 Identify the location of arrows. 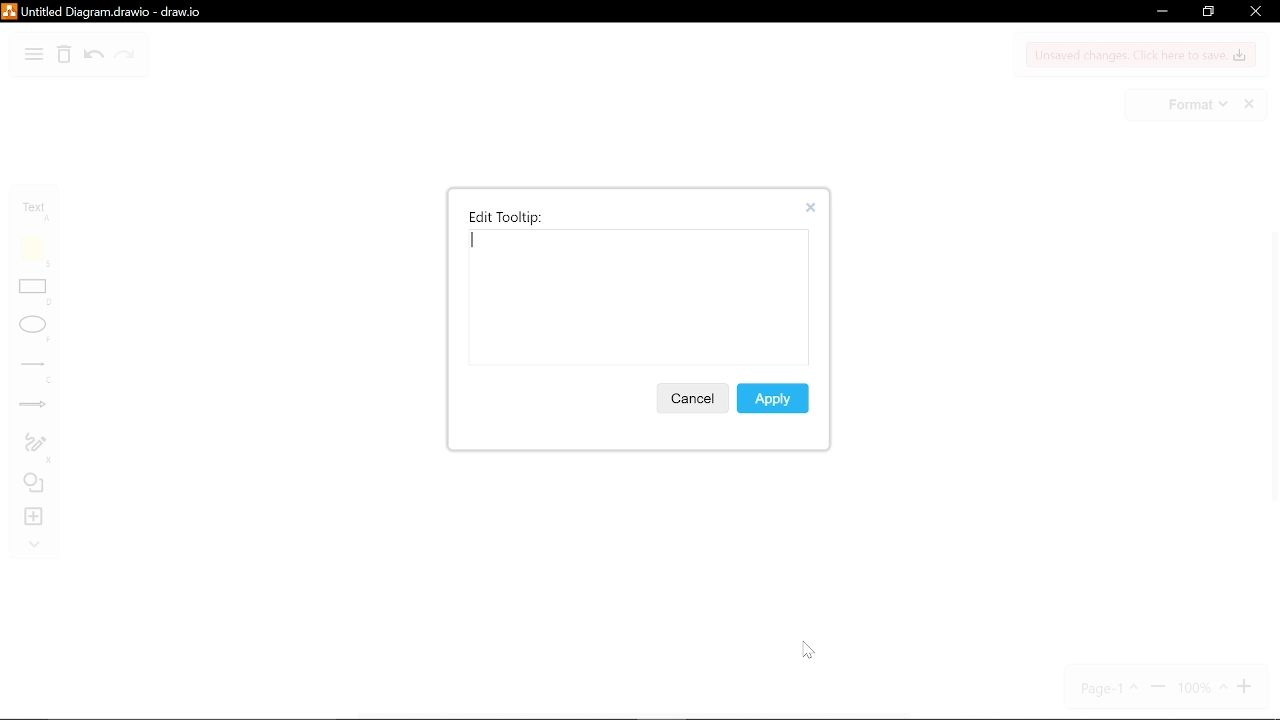
(34, 407).